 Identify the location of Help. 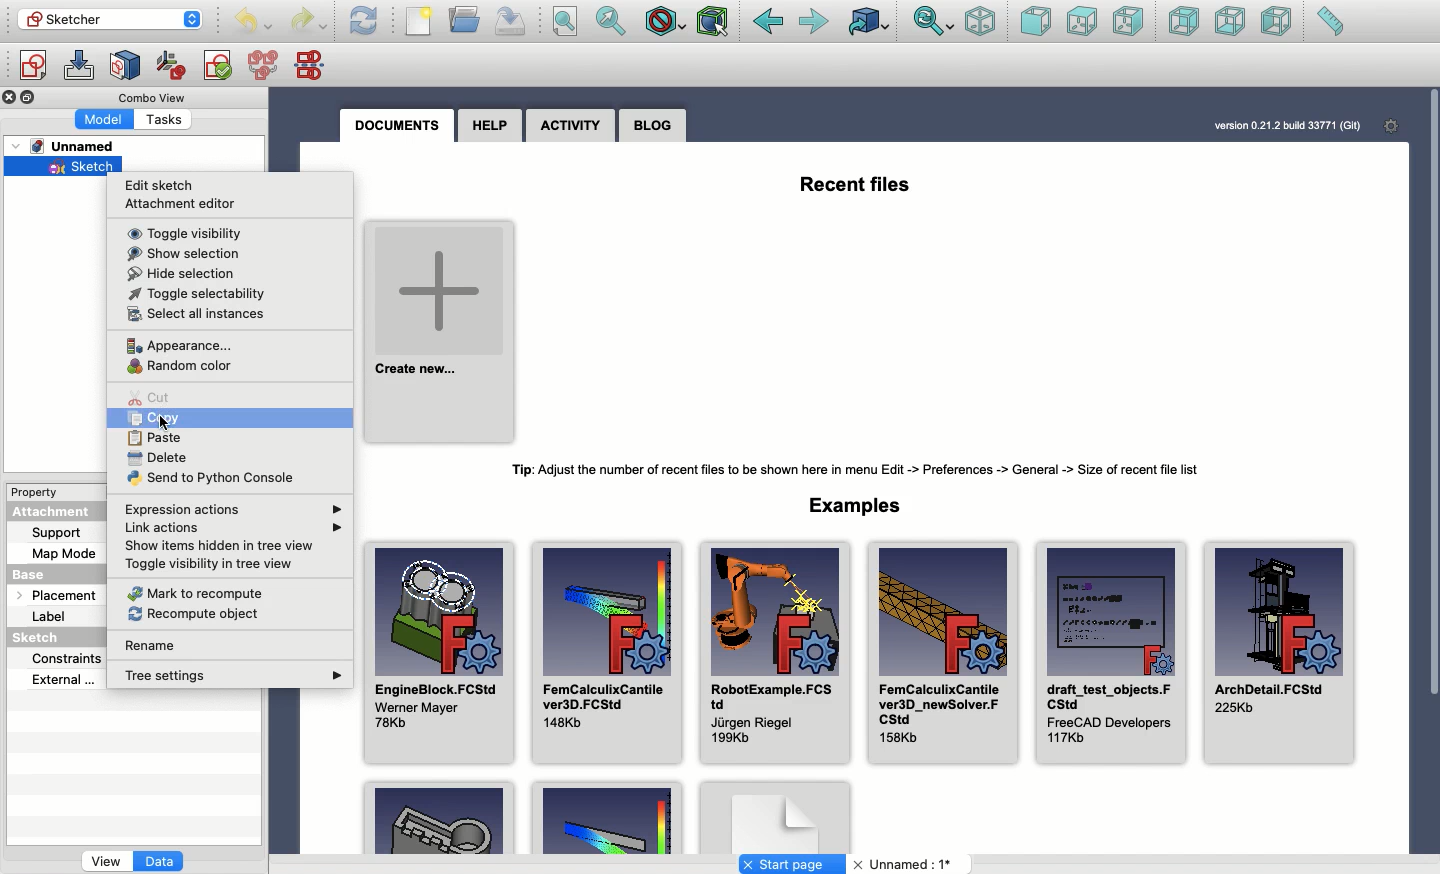
(490, 125).